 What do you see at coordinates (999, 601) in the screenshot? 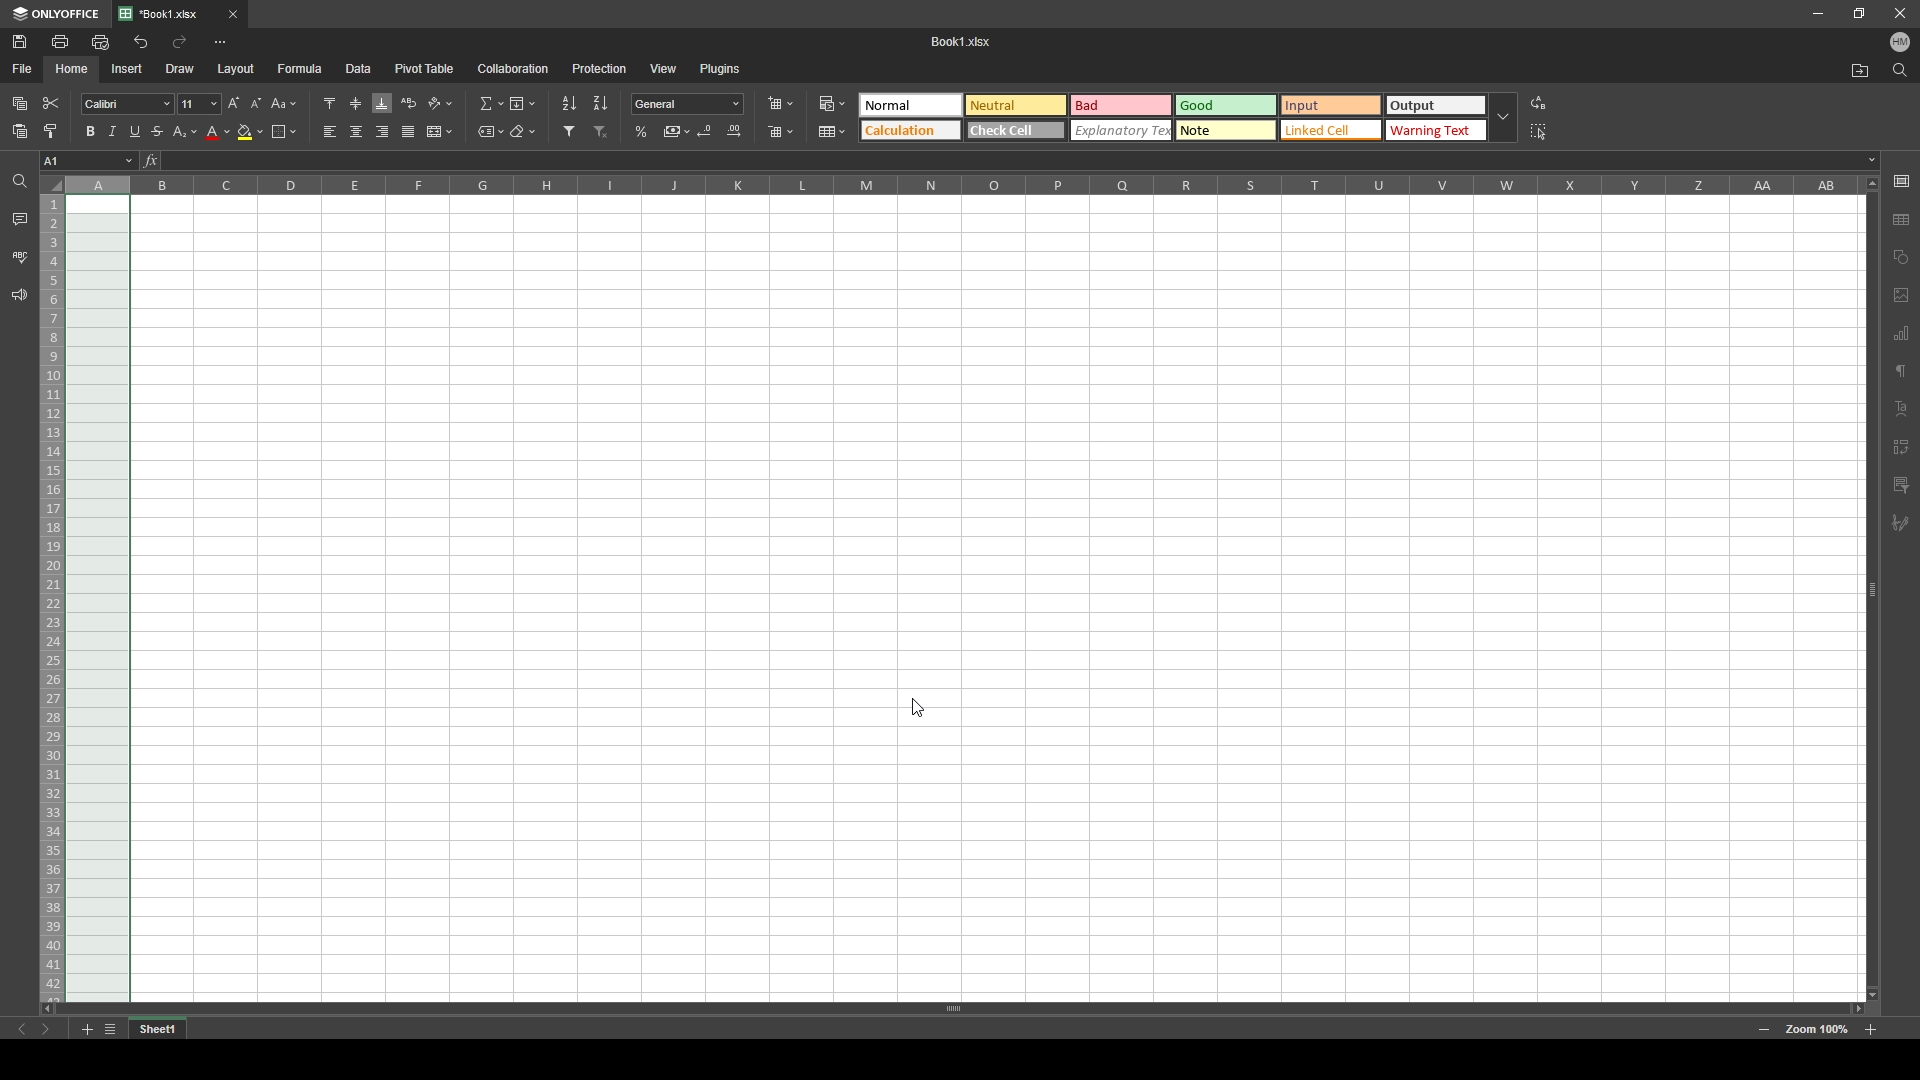
I see `cells` at bounding box center [999, 601].